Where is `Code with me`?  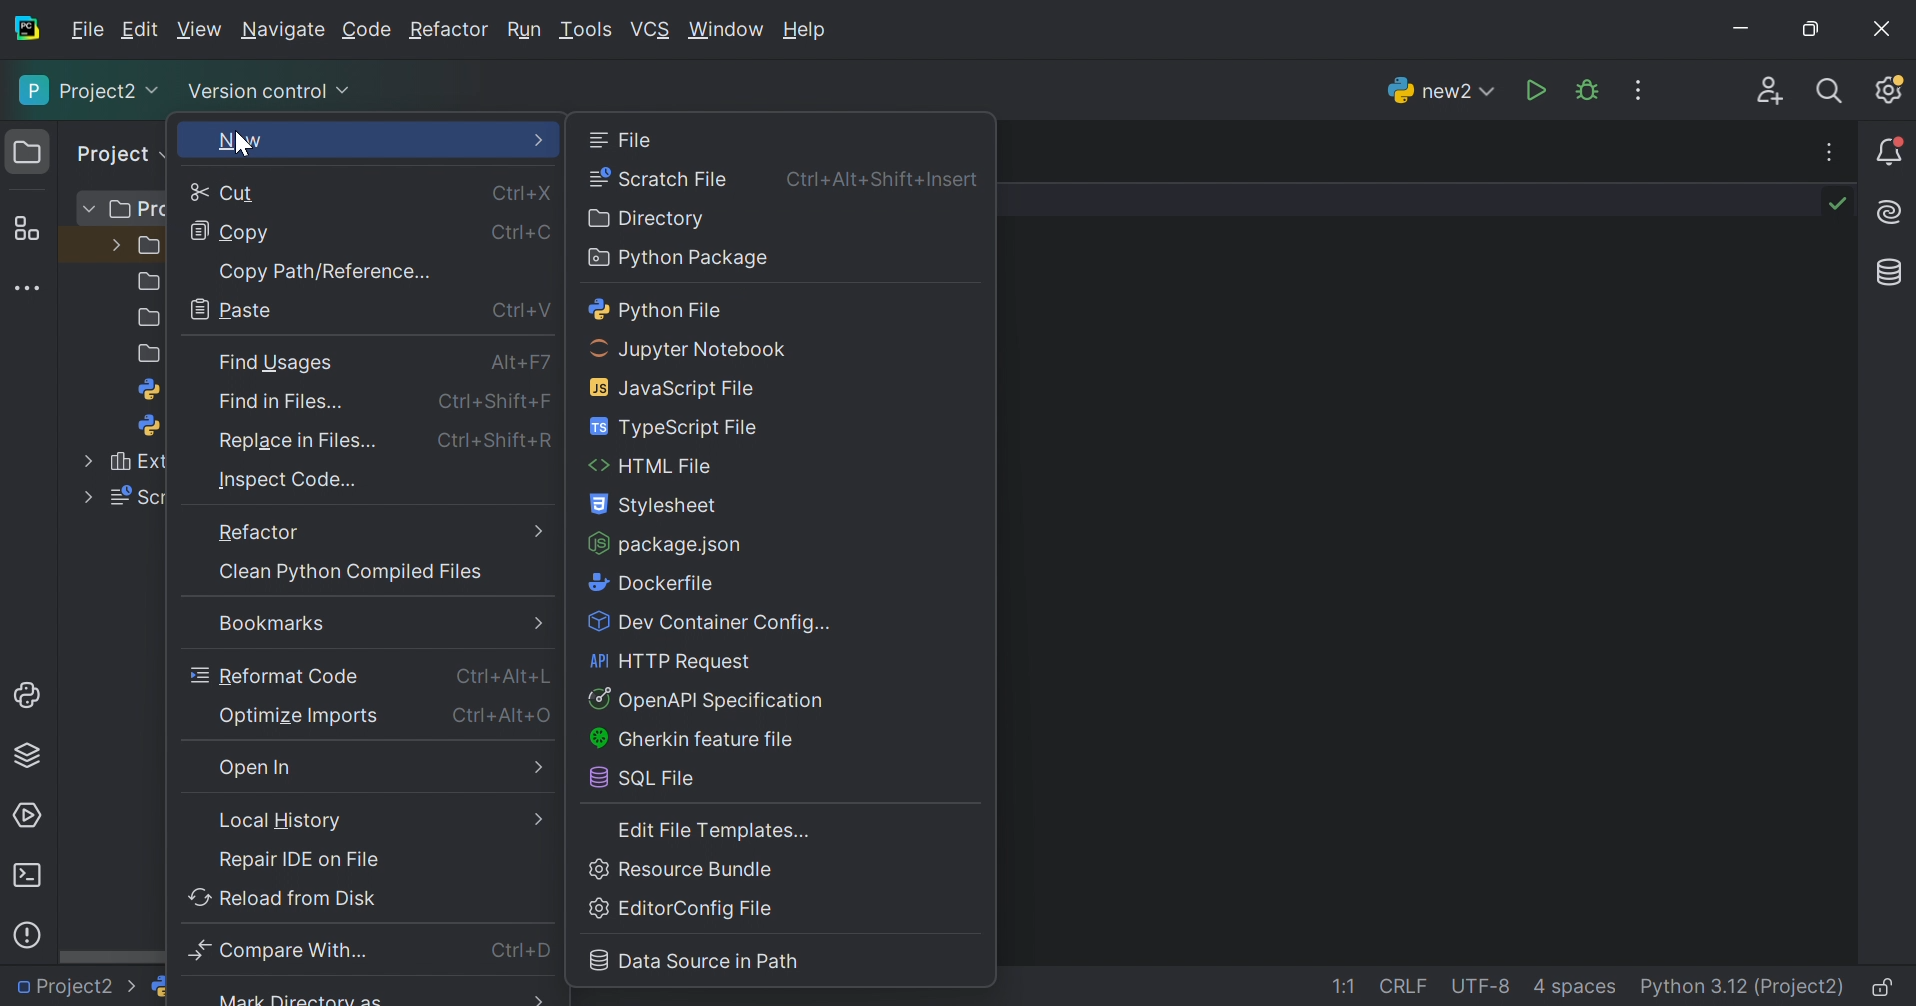
Code with me is located at coordinates (1771, 91).